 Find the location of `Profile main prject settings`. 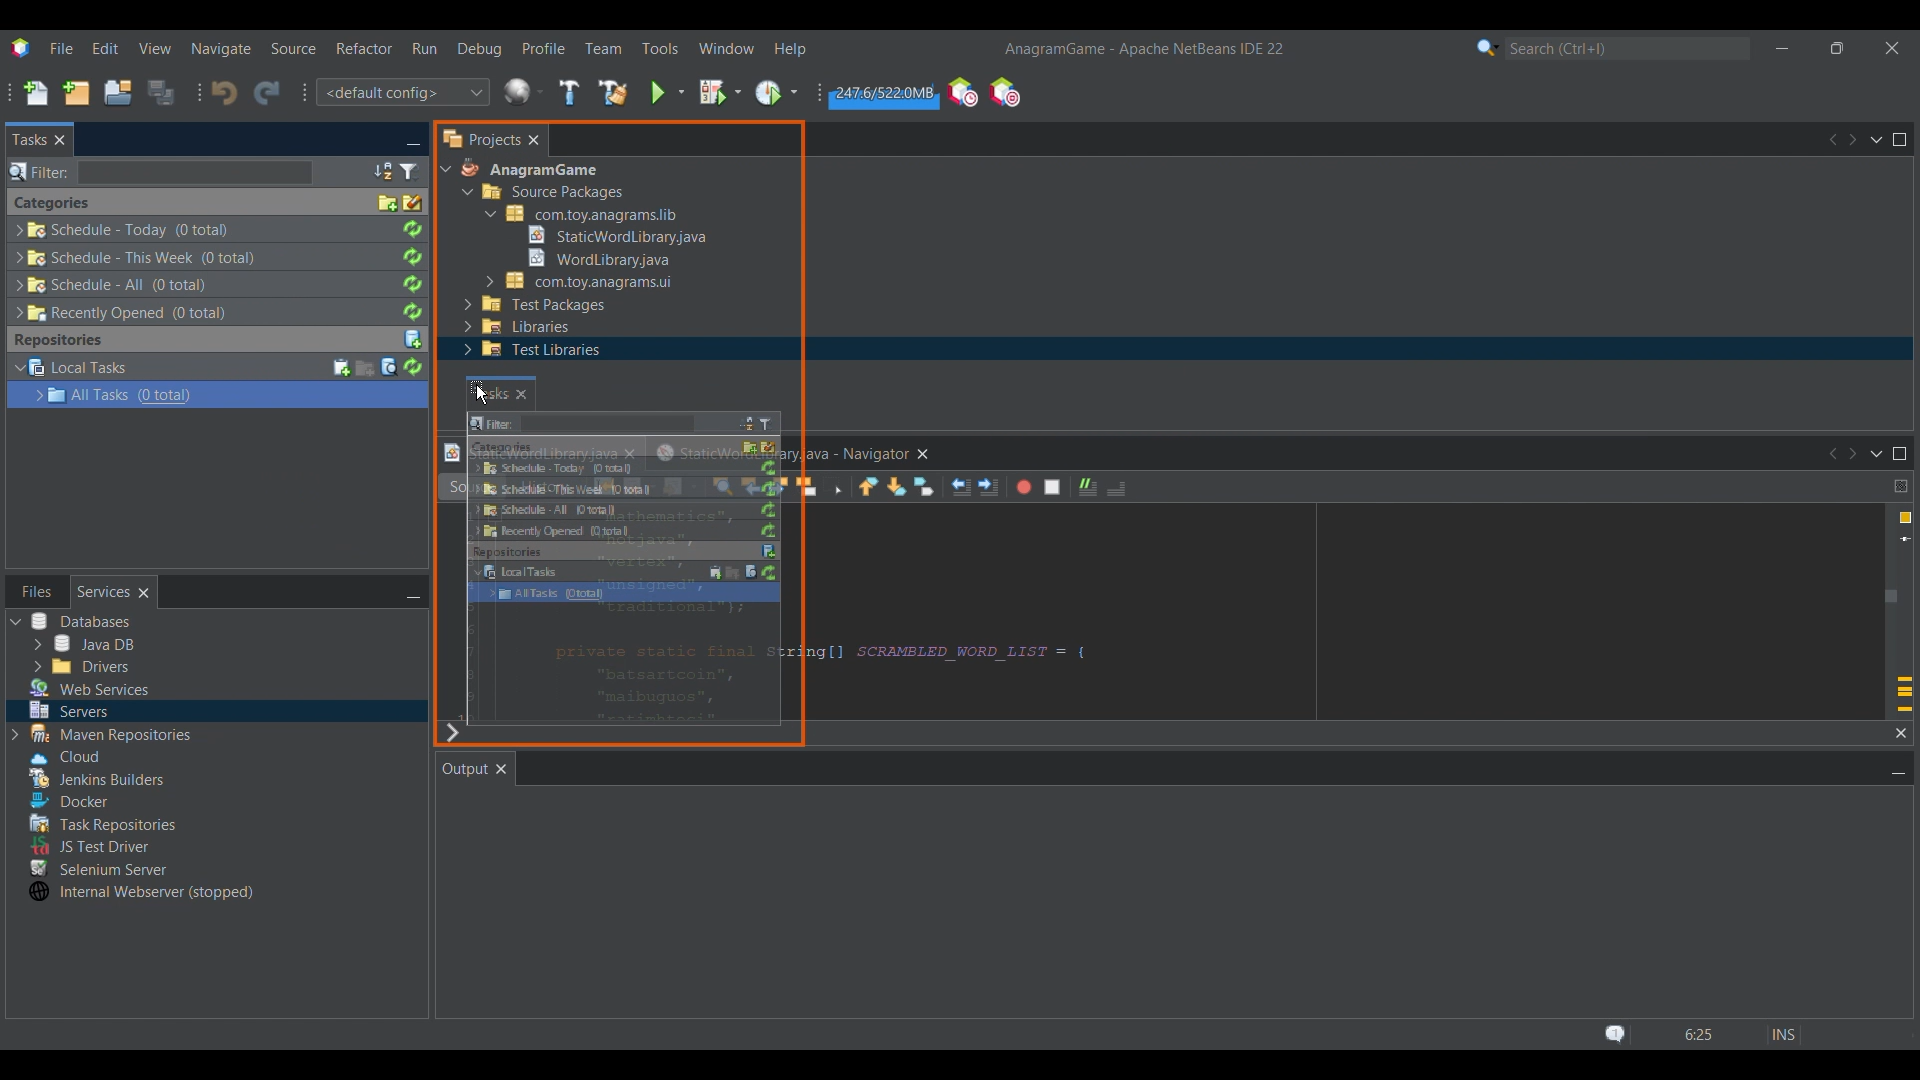

Profile main prject settings is located at coordinates (778, 92).